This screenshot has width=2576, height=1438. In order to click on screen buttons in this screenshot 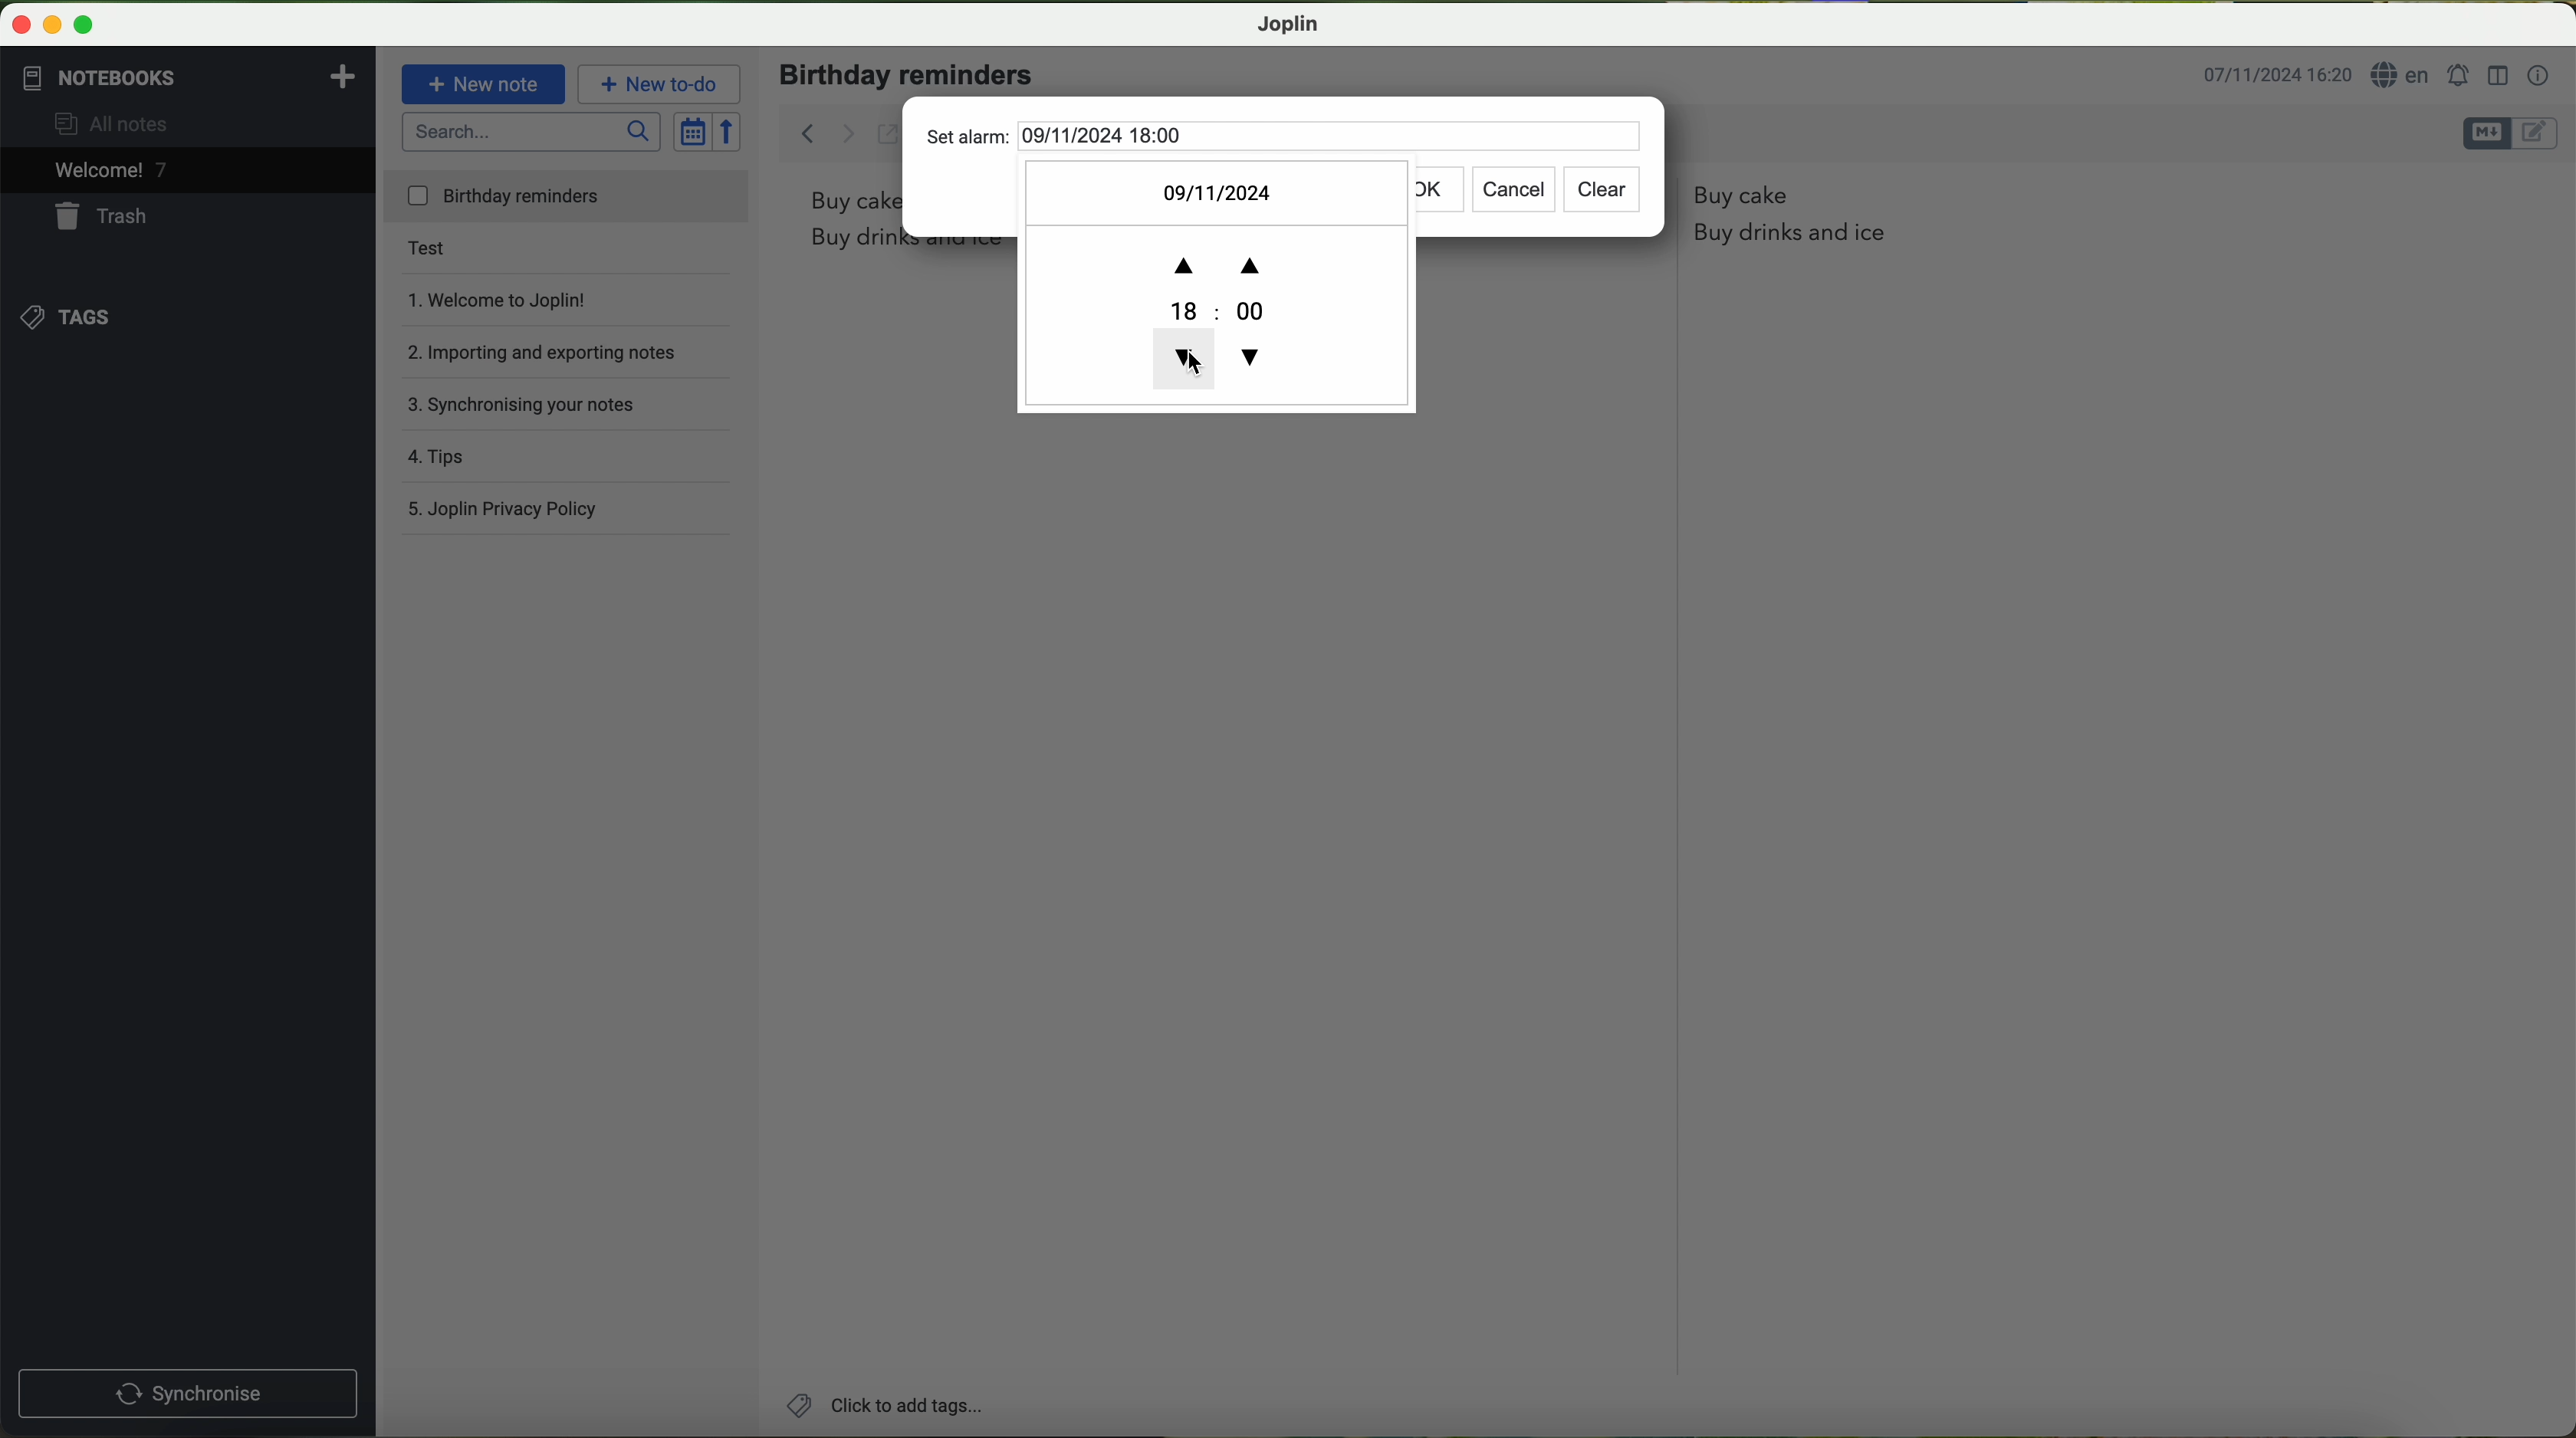, I will do `click(59, 23)`.